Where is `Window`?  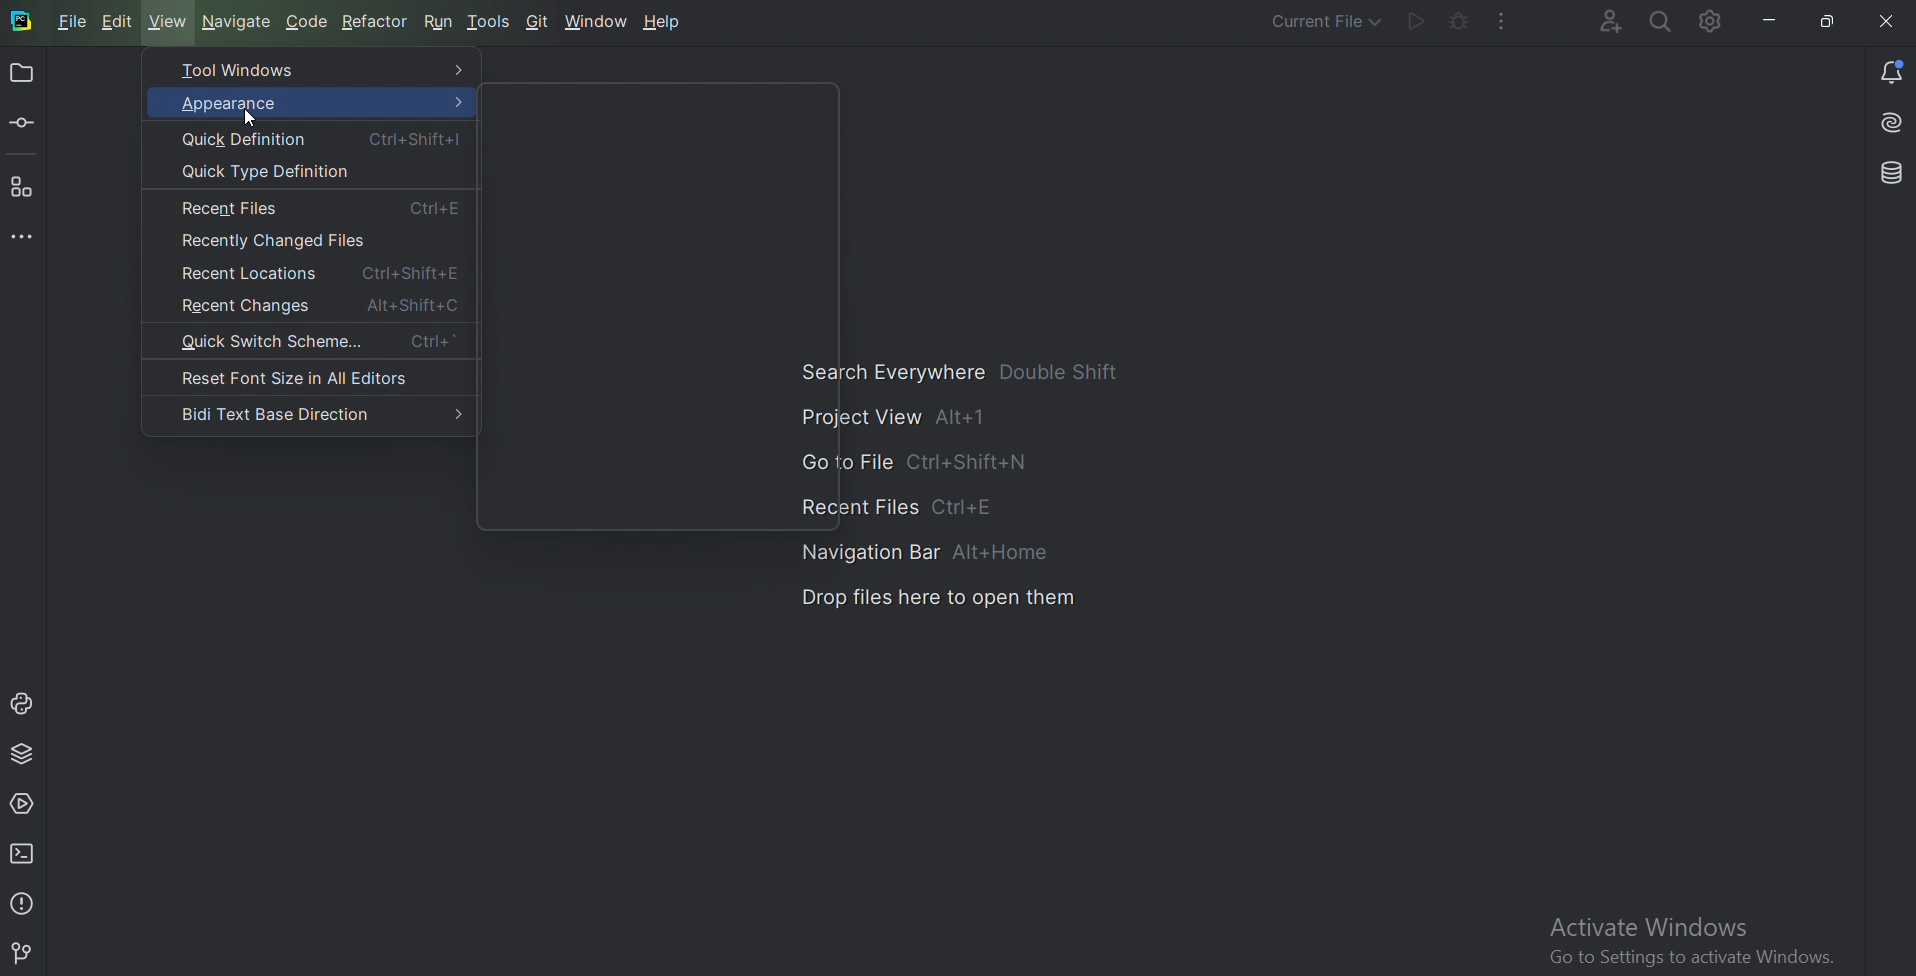 Window is located at coordinates (597, 20).